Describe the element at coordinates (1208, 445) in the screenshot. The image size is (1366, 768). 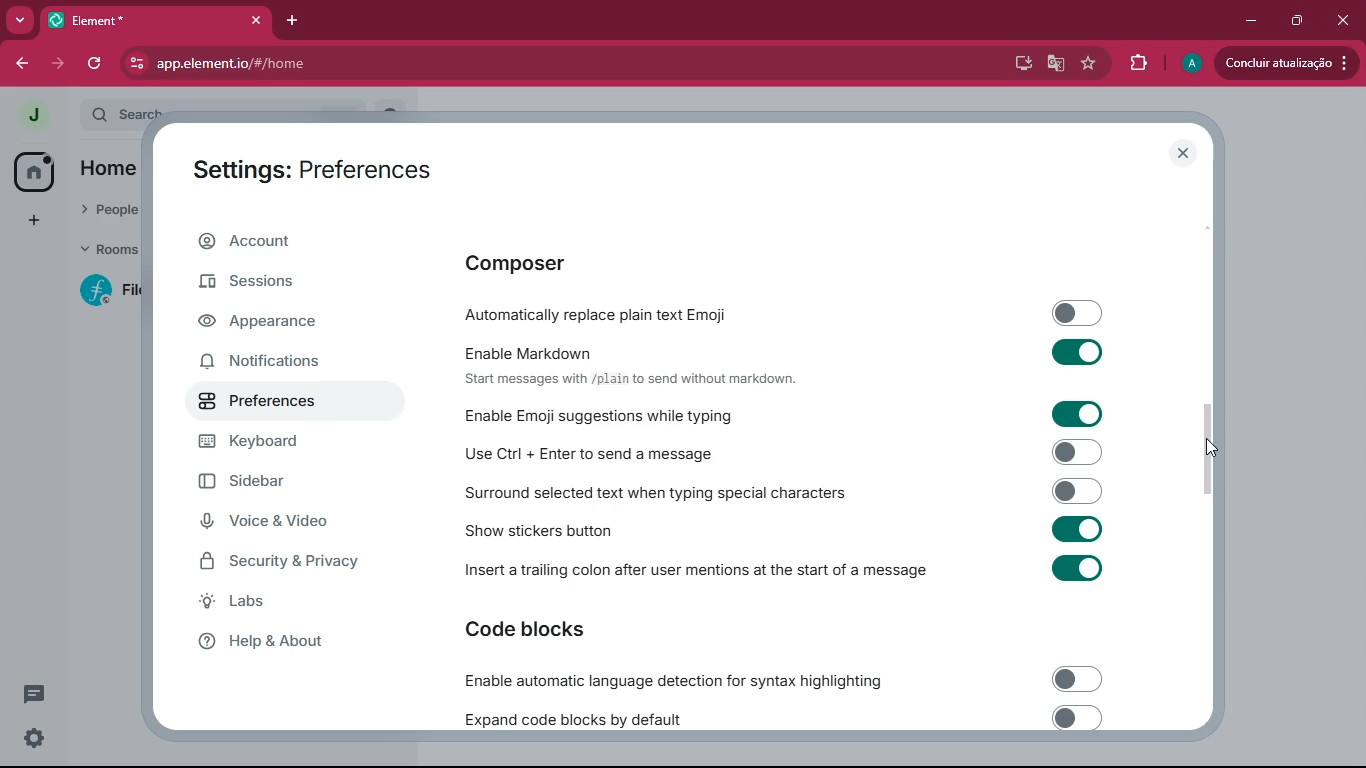
I see `scroll bar` at that location.